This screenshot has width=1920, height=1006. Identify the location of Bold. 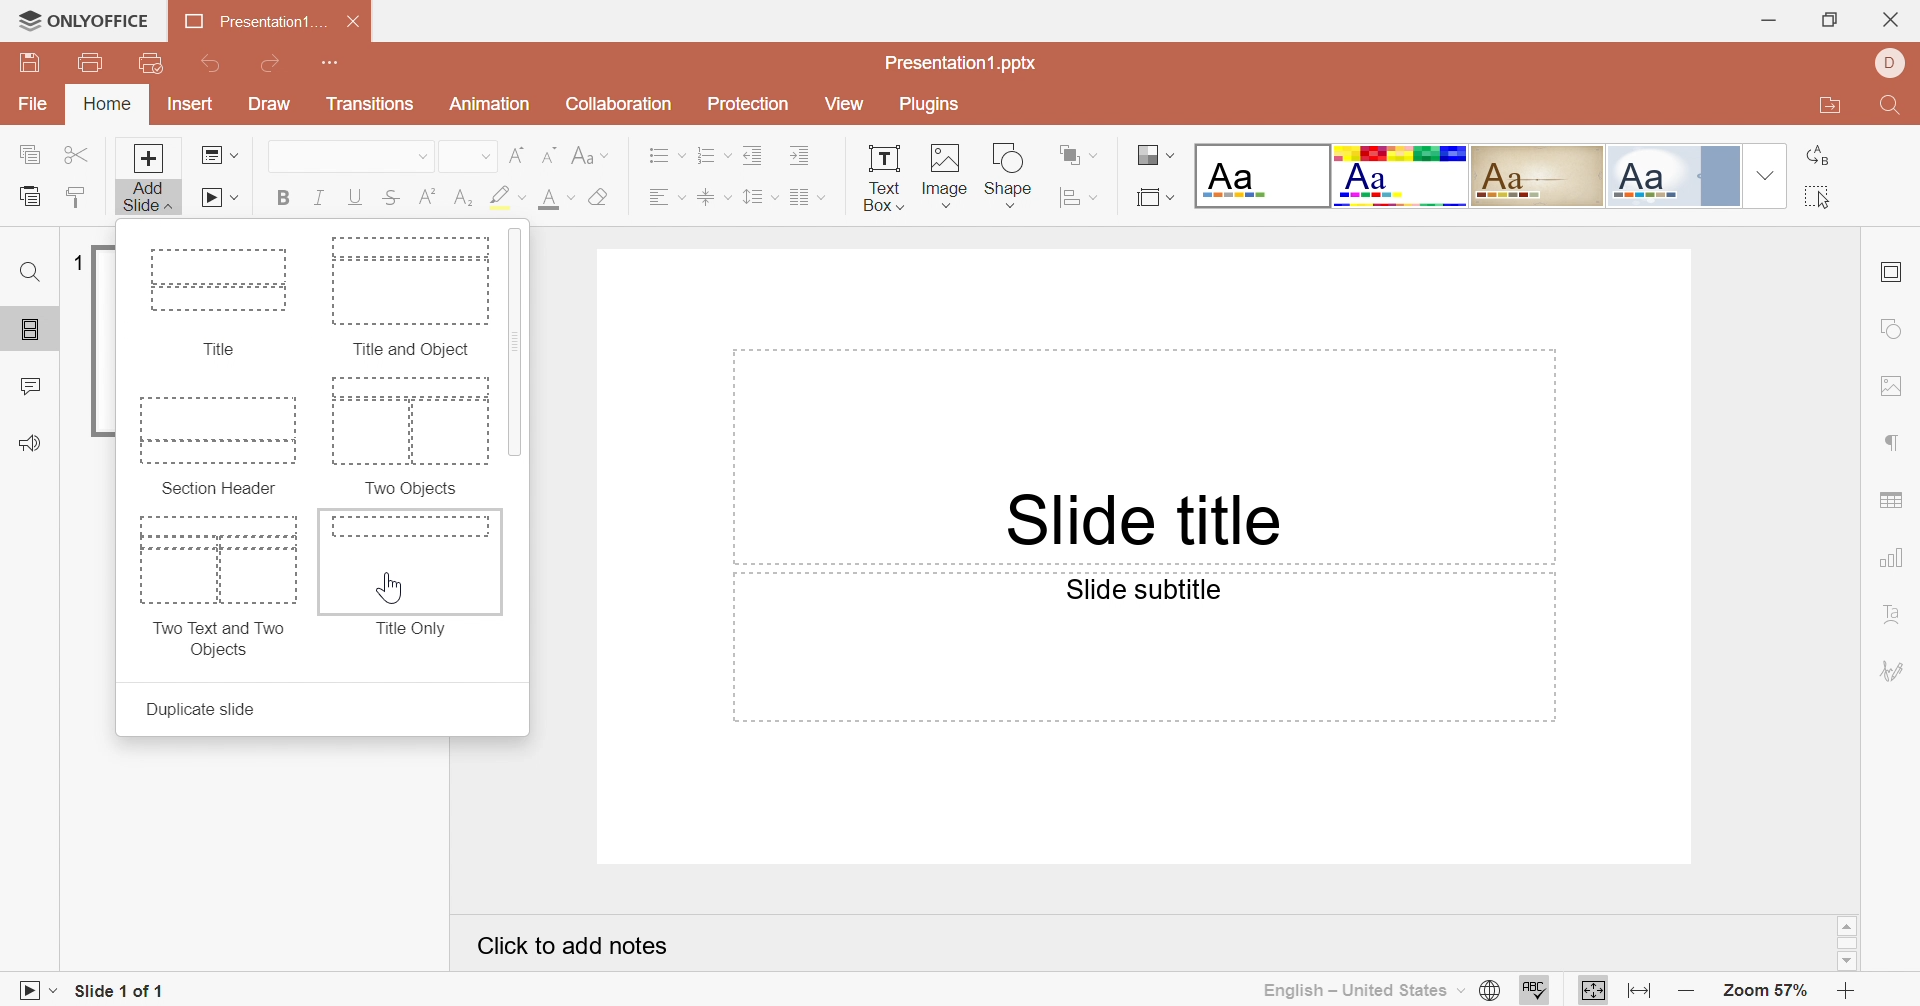
(286, 194).